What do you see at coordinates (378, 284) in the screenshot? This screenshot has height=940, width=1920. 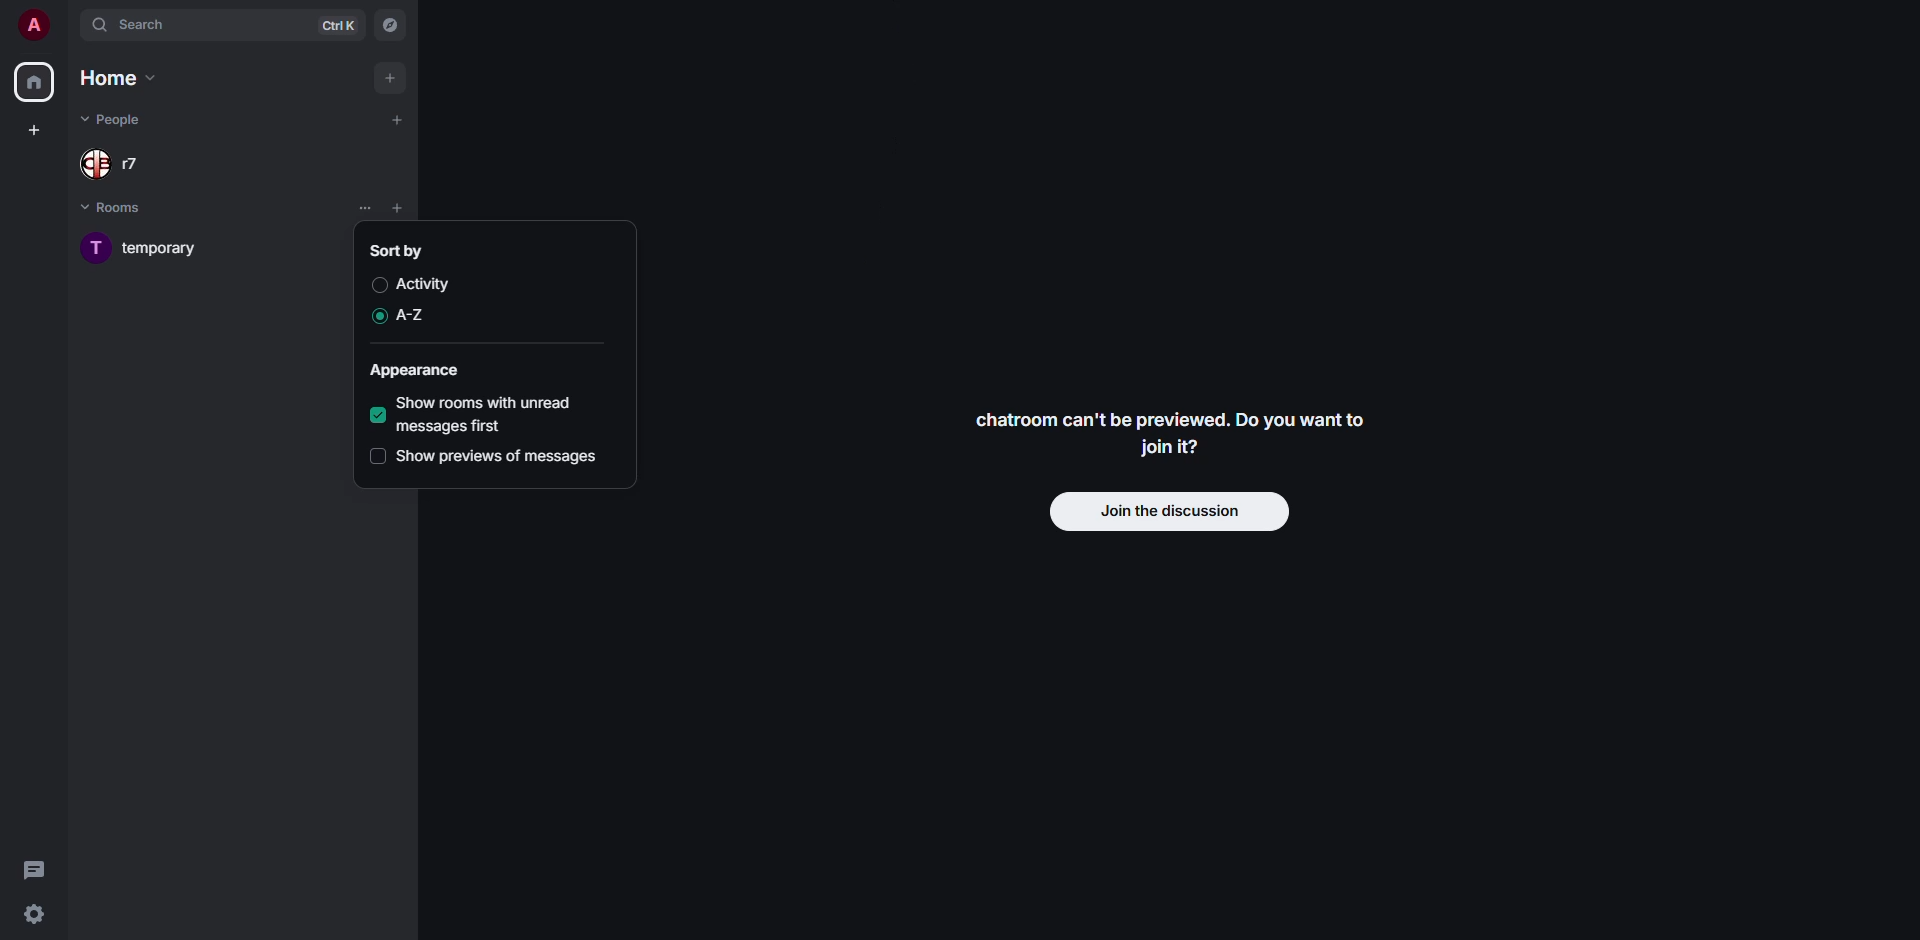 I see `disabled` at bounding box center [378, 284].